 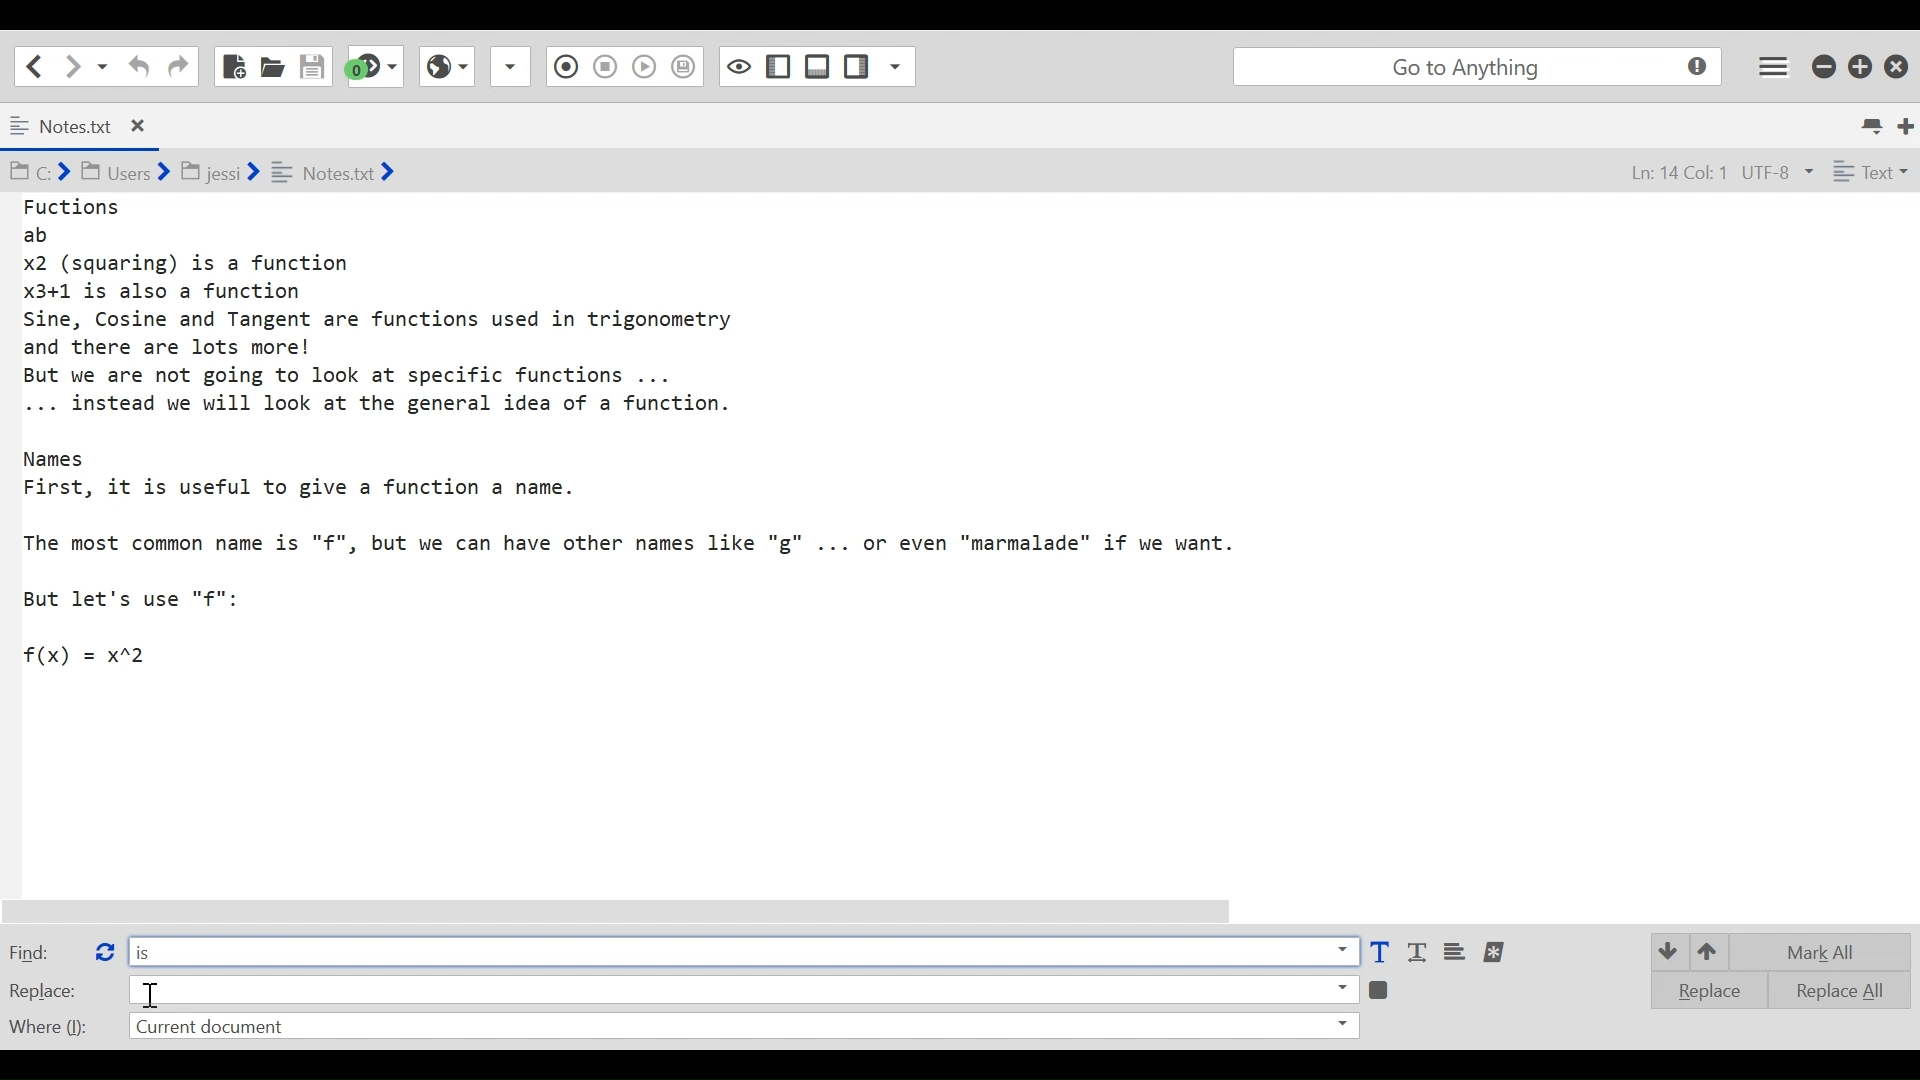 What do you see at coordinates (1861, 65) in the screenshot?
I see `Restore` at bounding box center [1861, 65].